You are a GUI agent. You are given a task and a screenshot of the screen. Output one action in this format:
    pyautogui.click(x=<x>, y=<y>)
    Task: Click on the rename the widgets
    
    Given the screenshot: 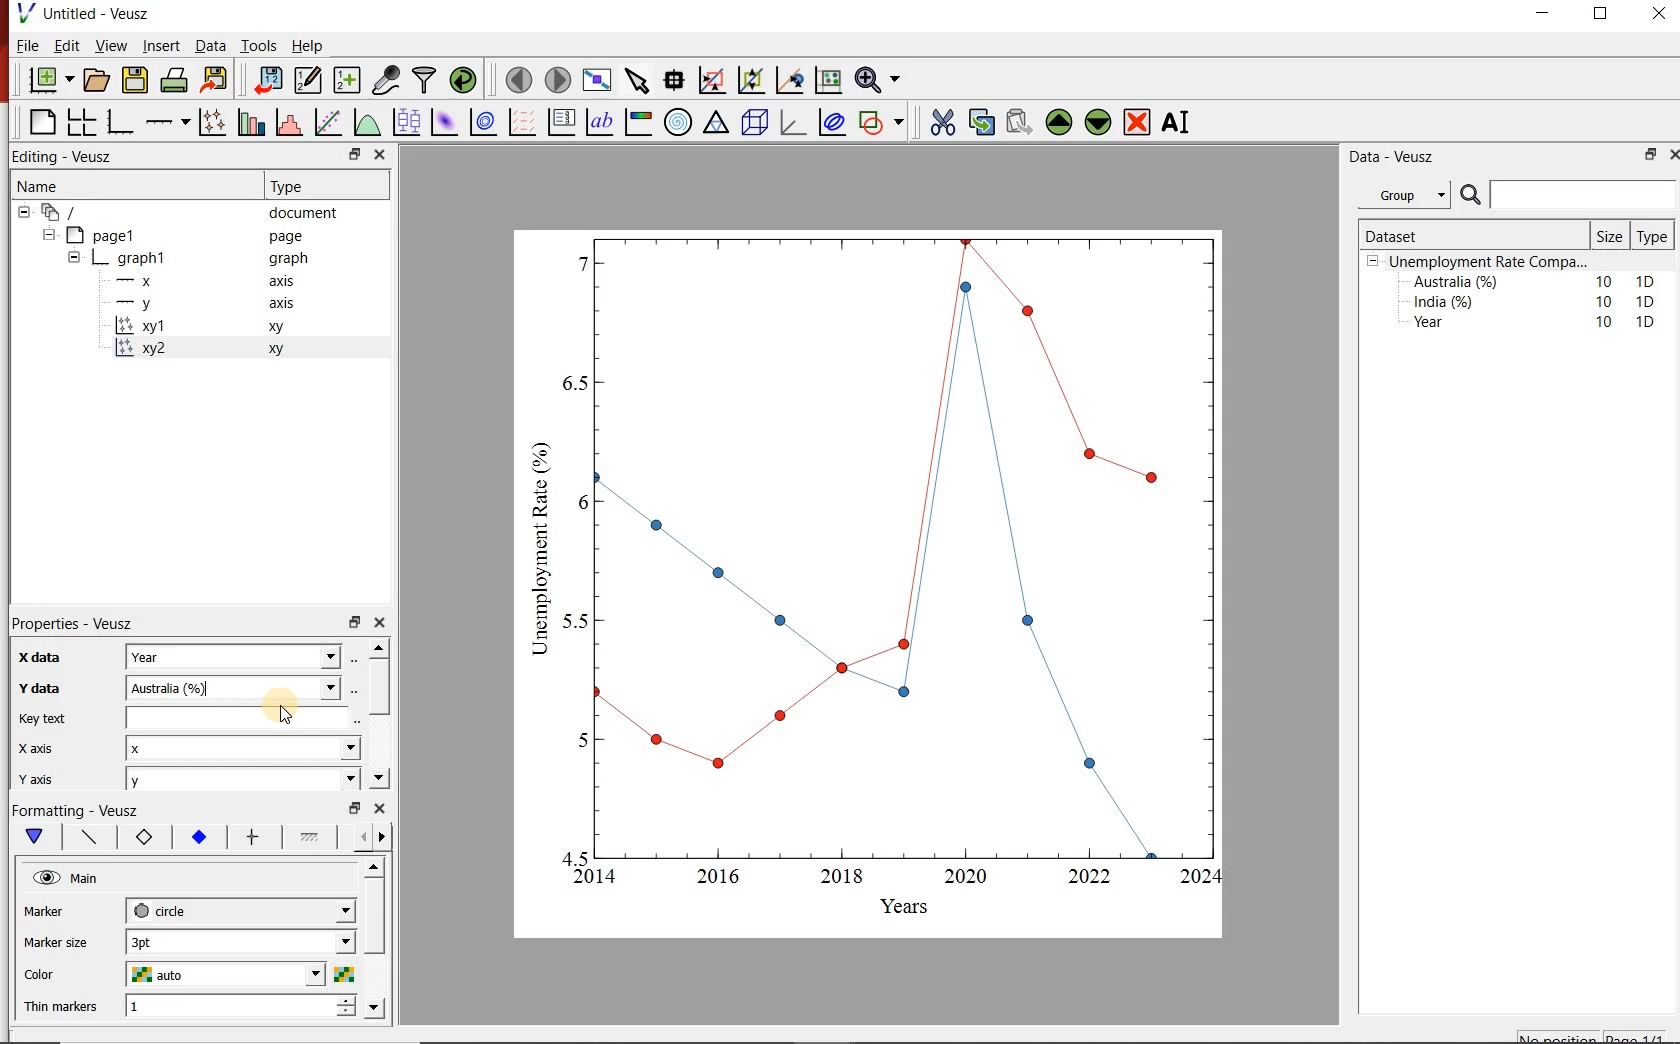 What is the action you would take?
    pyautogui.click(x=1180, y=122)
    